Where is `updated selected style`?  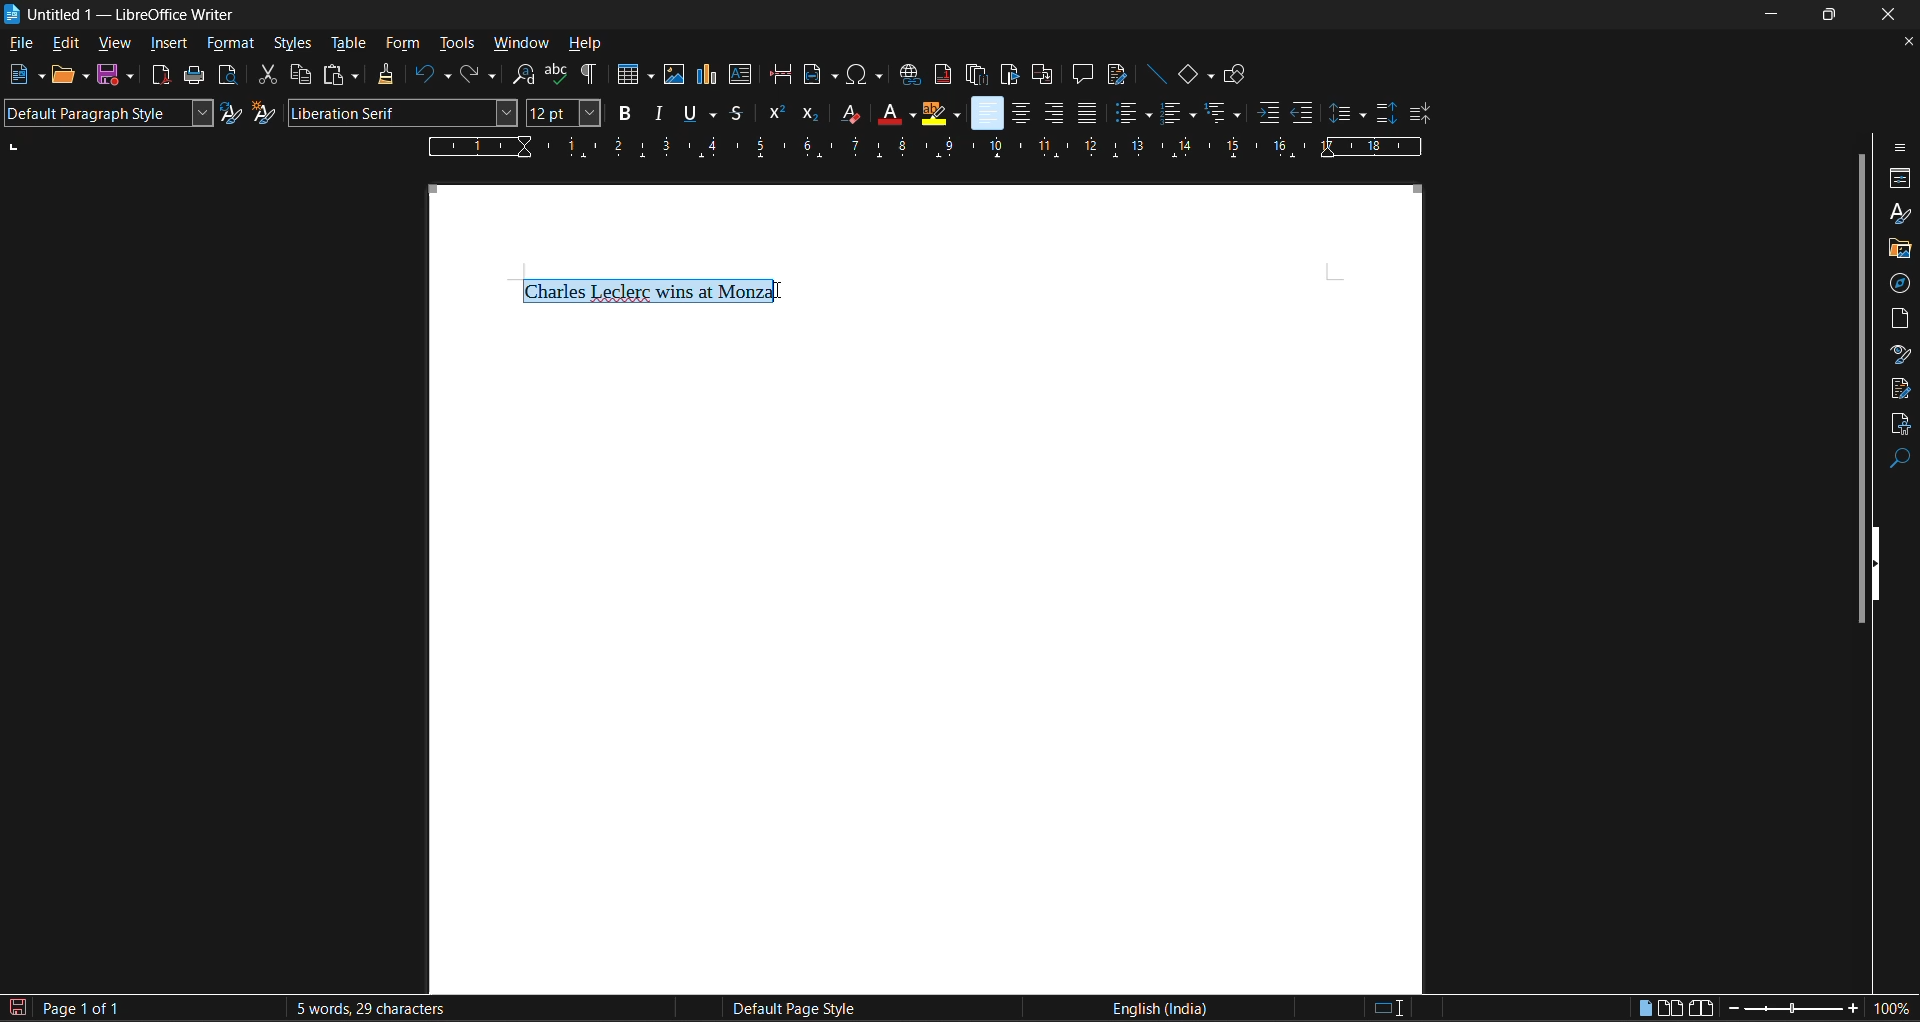 updated selected style is located at coordinates (232, 113).